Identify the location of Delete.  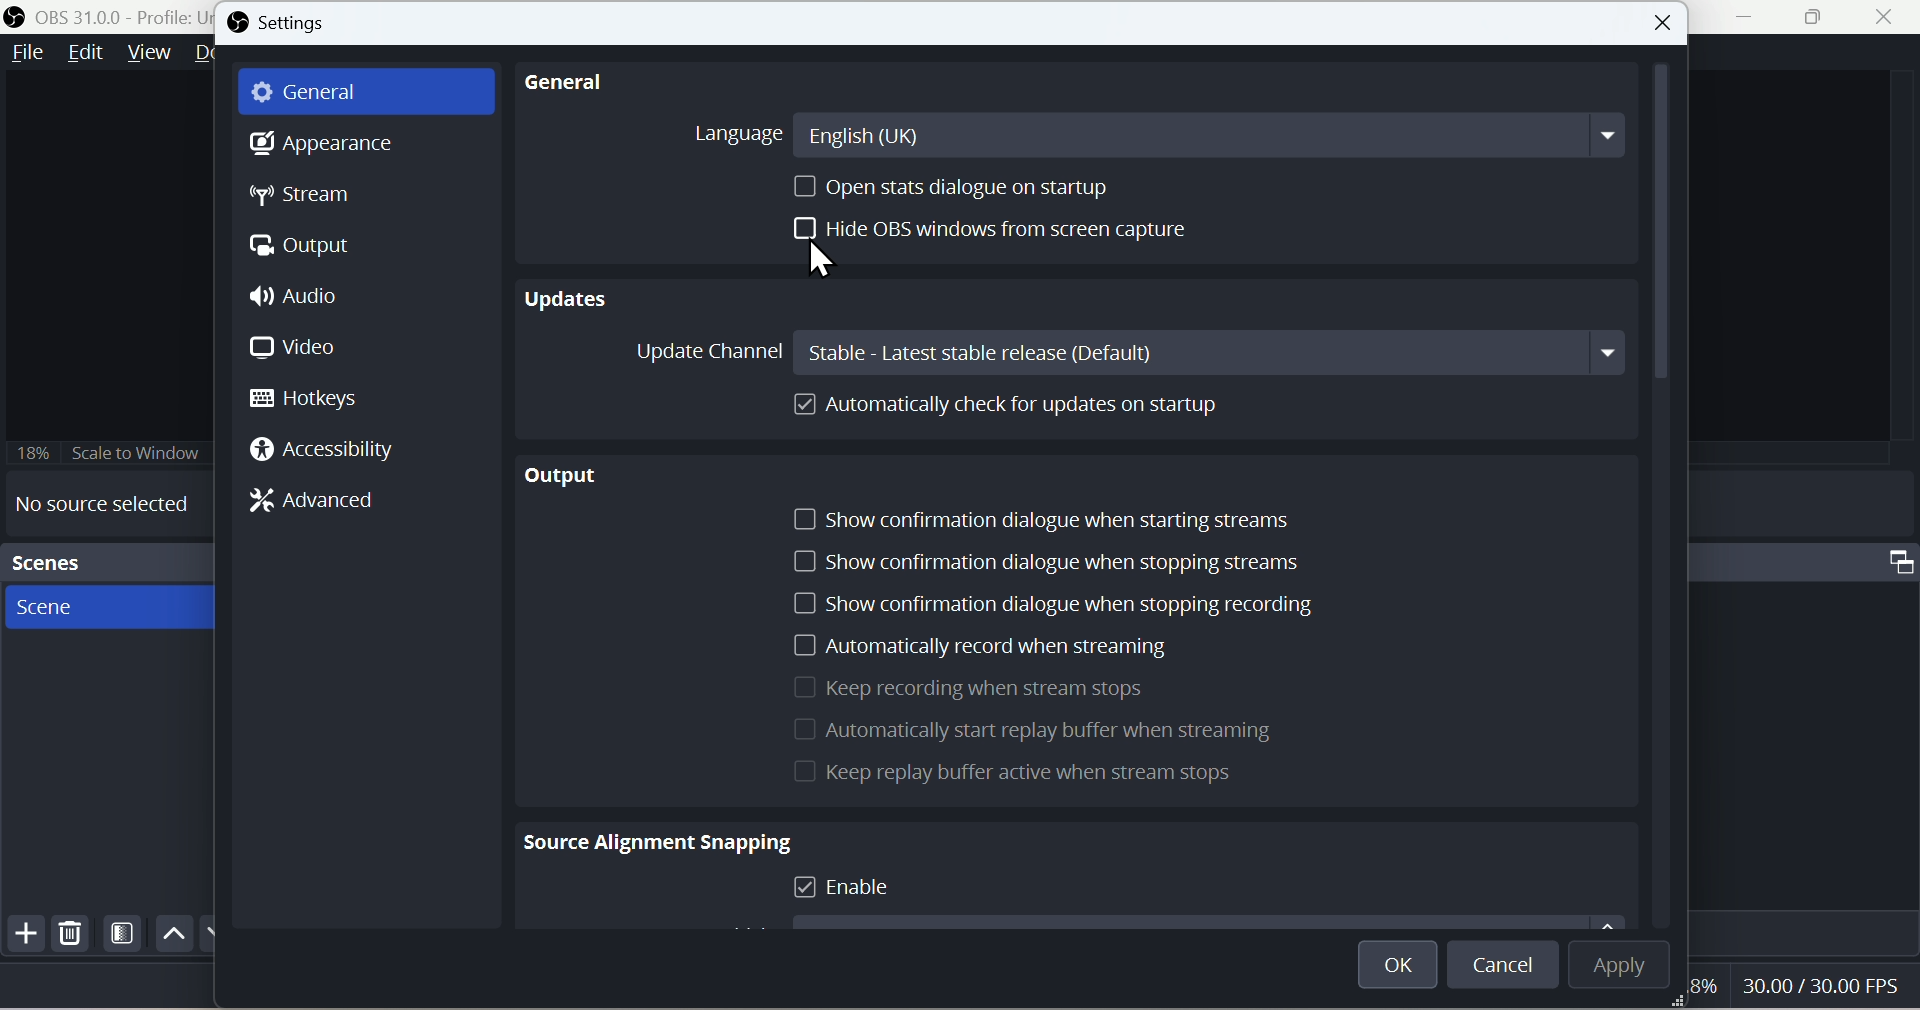
(73, 932).